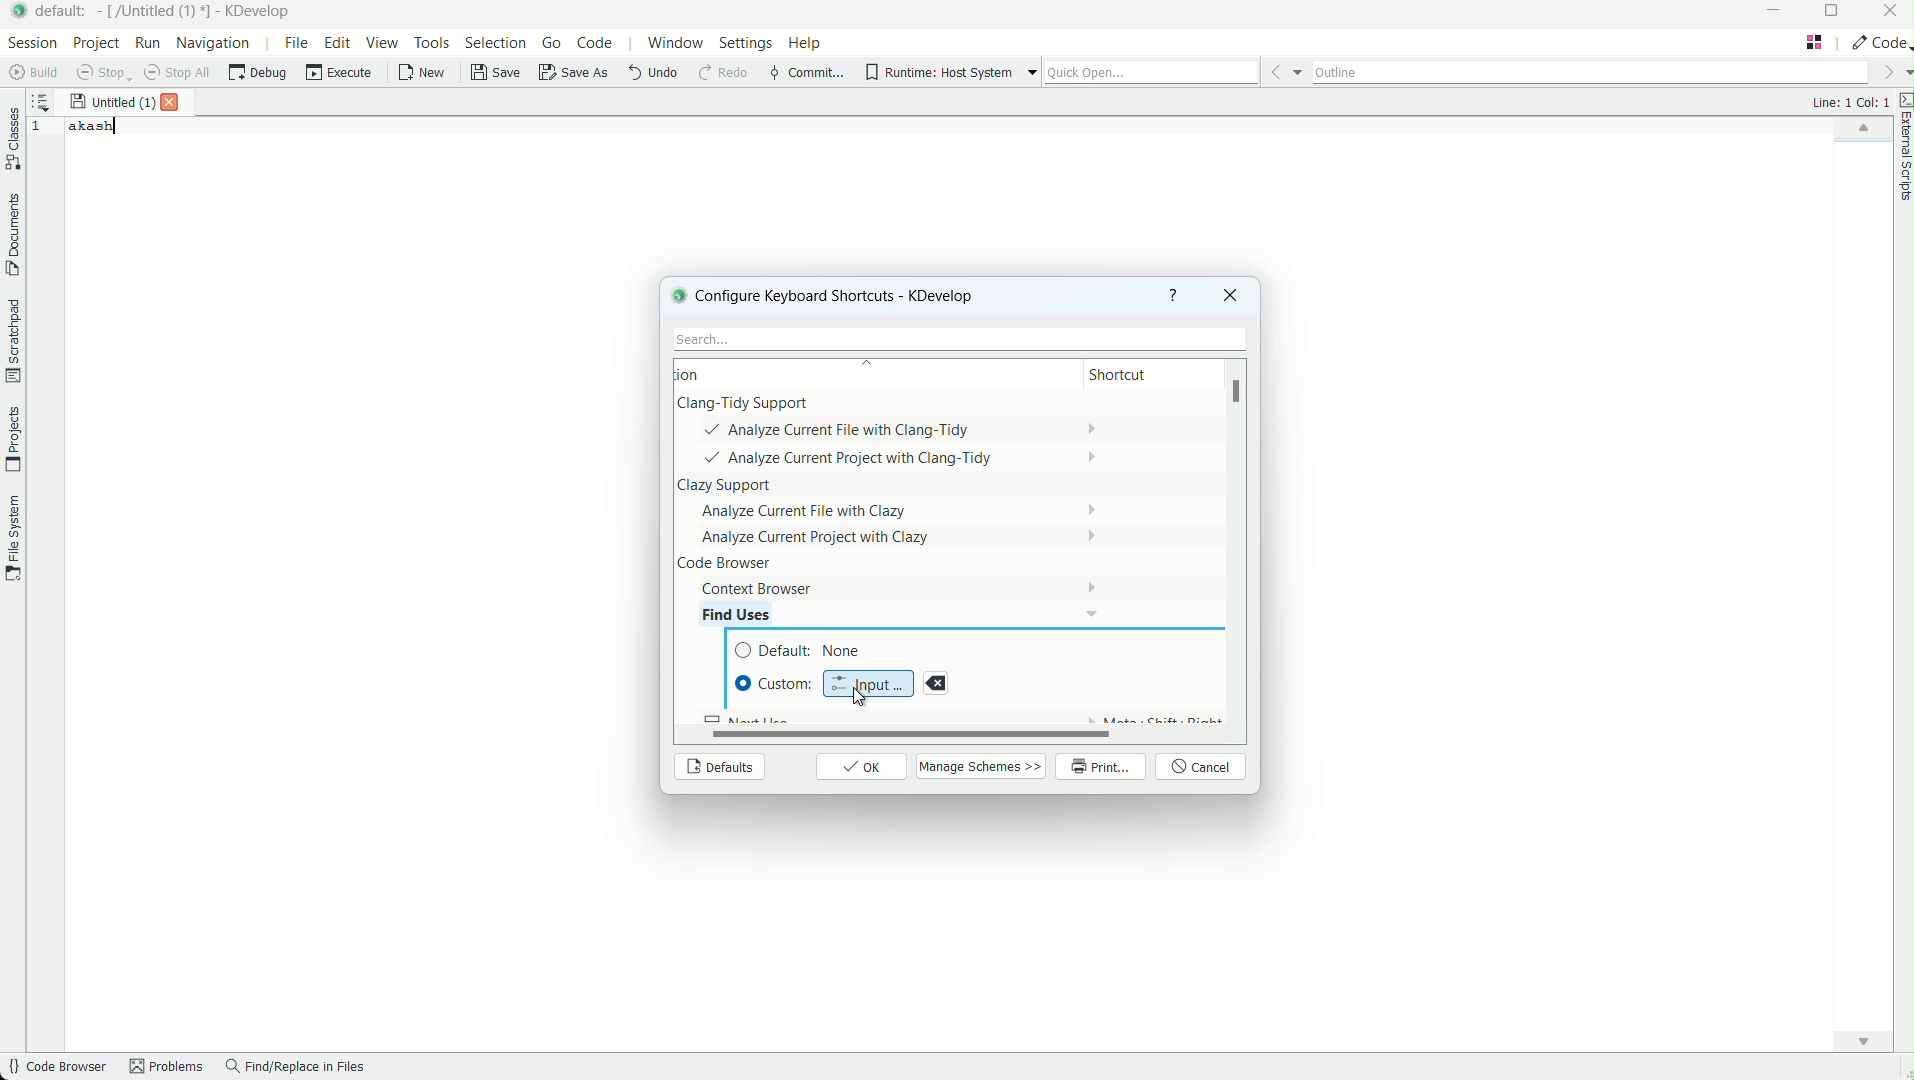  I want to click on scratchpad, so click(12, 340).